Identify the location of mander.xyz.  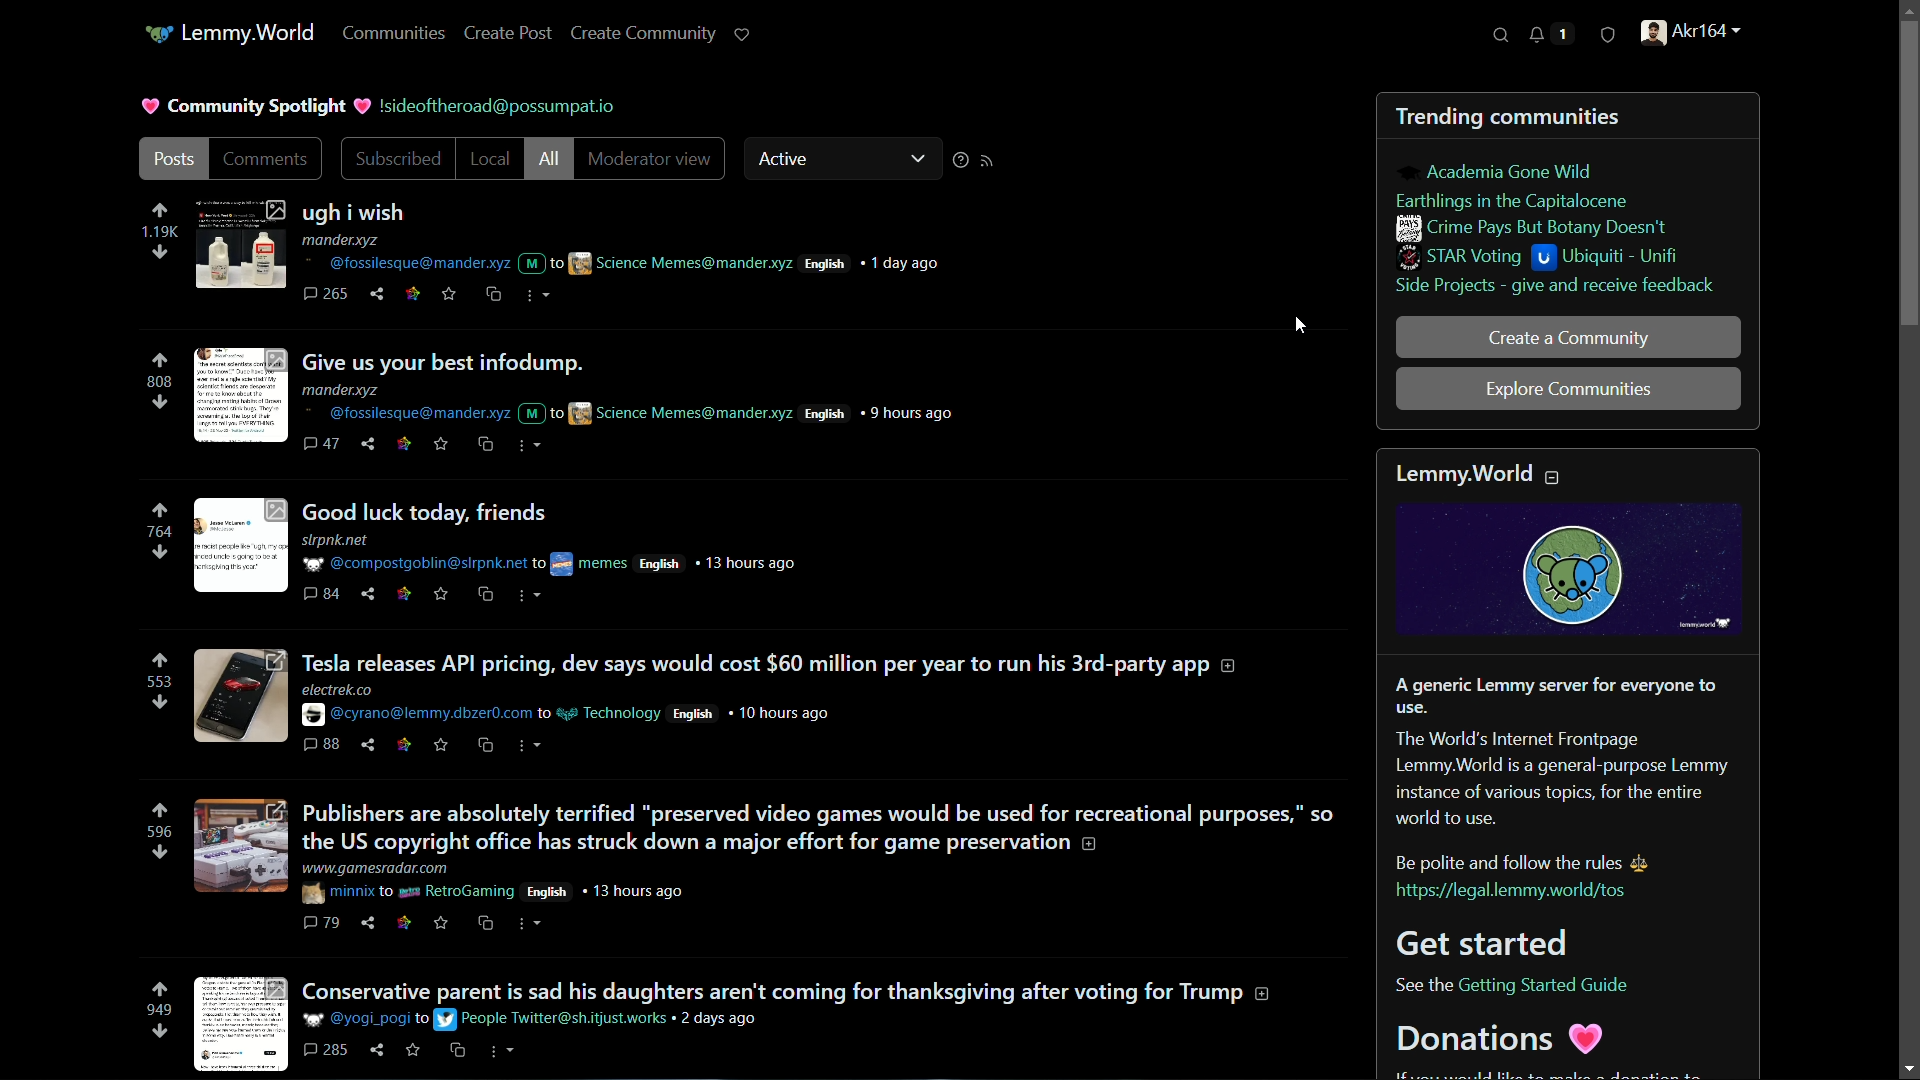
(346, 241).